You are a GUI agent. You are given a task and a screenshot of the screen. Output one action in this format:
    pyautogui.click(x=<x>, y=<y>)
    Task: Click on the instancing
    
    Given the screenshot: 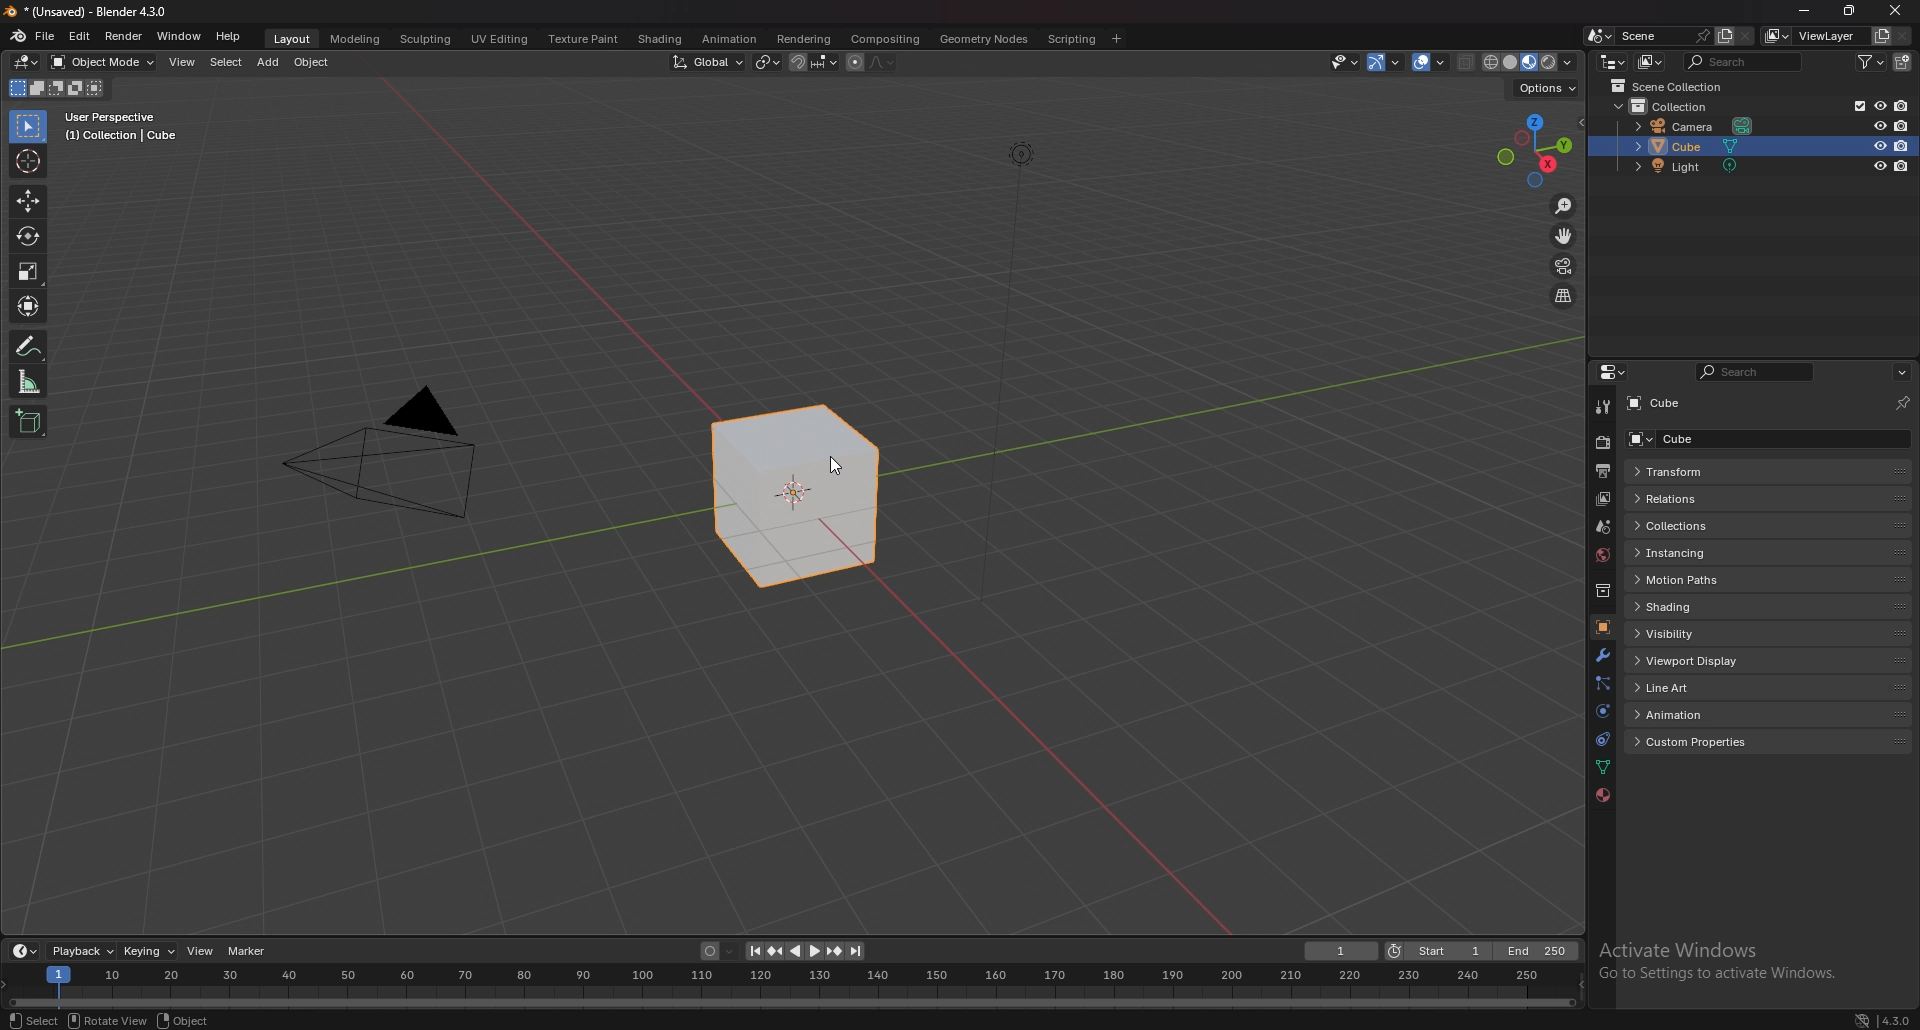 What is the action you would take?
    pyautogui.click(x=1700, y=554)
    